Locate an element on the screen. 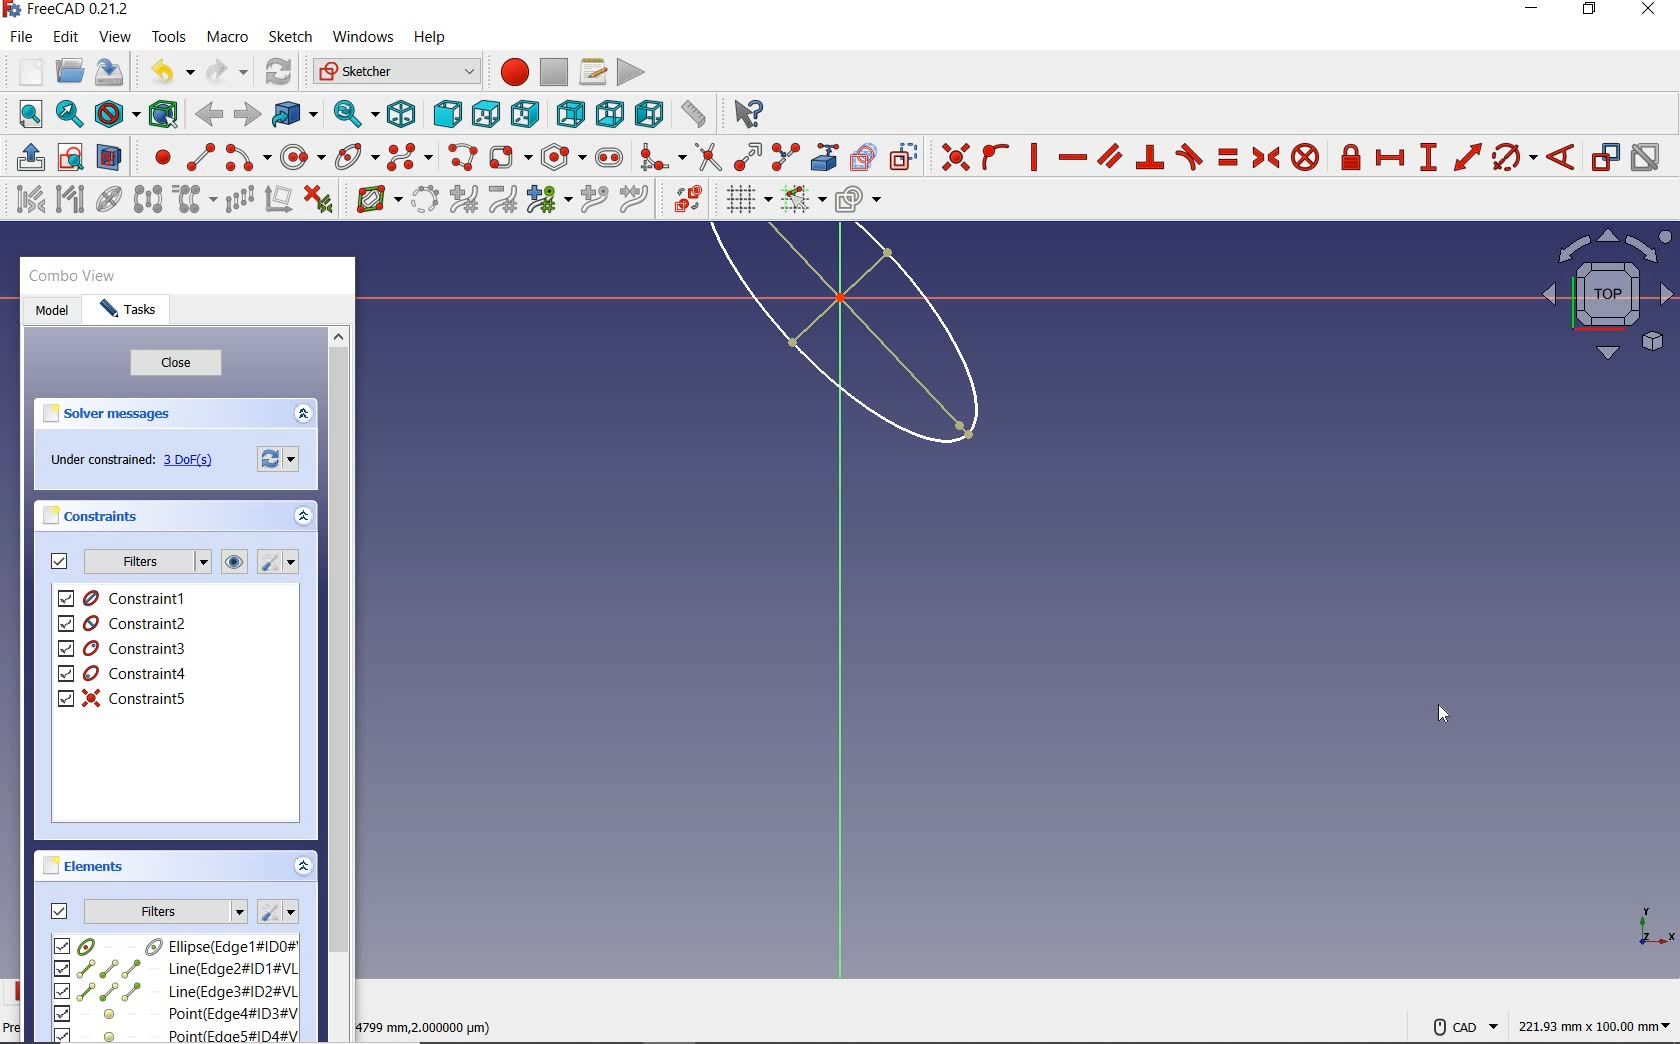 This screenshot has width=1680, height=1044. create circle is located at coordinates (303, 154).